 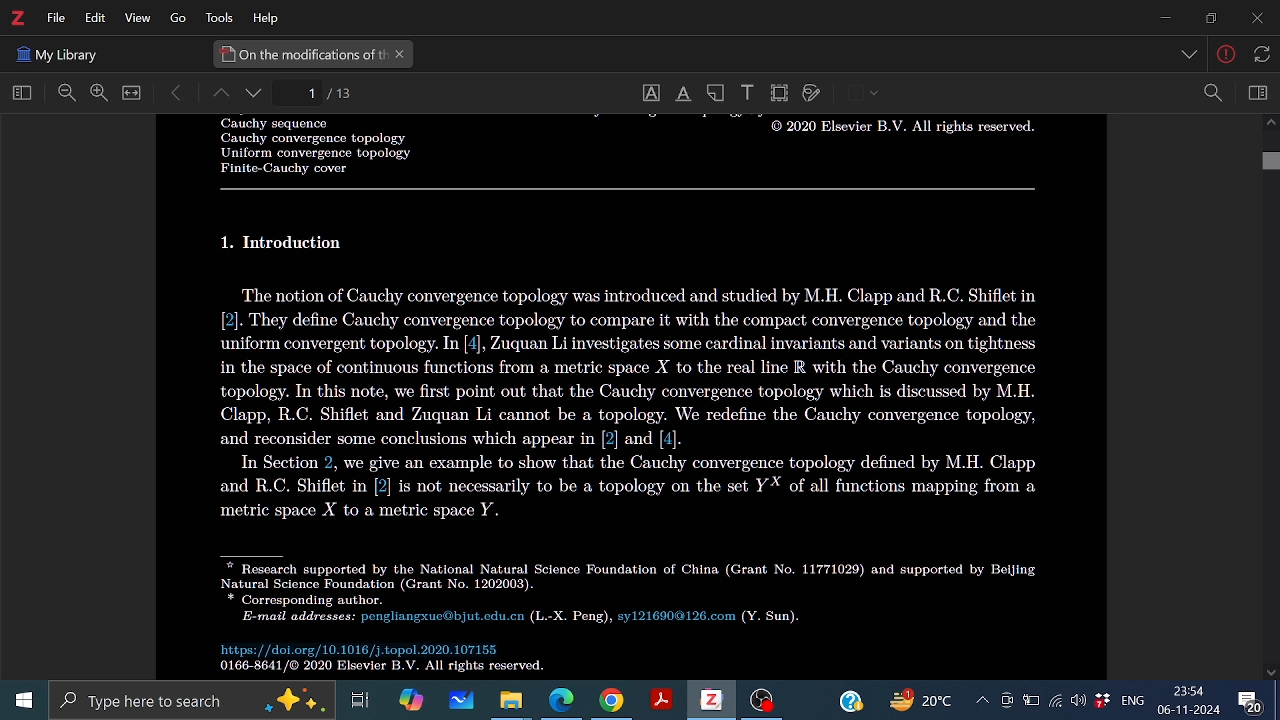 What do you see at coordinates (342, 93) in the screenshot?
I see `Current page` at bounding box center [342, 93].